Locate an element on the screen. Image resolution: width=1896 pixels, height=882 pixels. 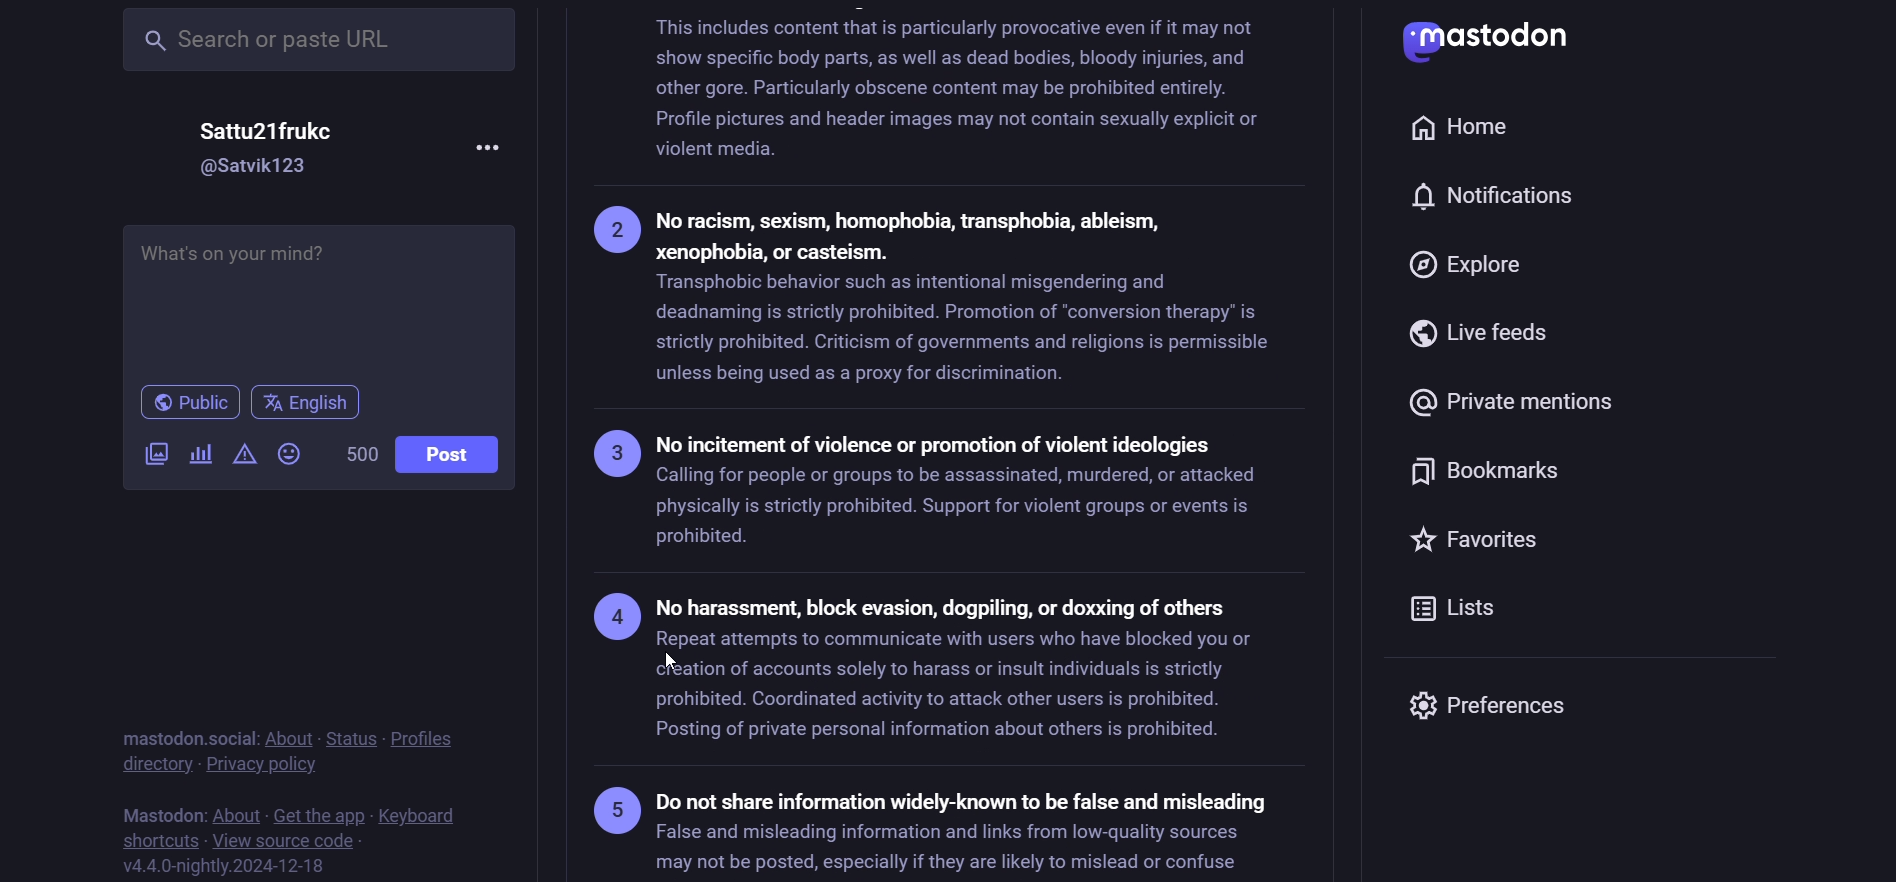
id is located at coordinates (258, 167).